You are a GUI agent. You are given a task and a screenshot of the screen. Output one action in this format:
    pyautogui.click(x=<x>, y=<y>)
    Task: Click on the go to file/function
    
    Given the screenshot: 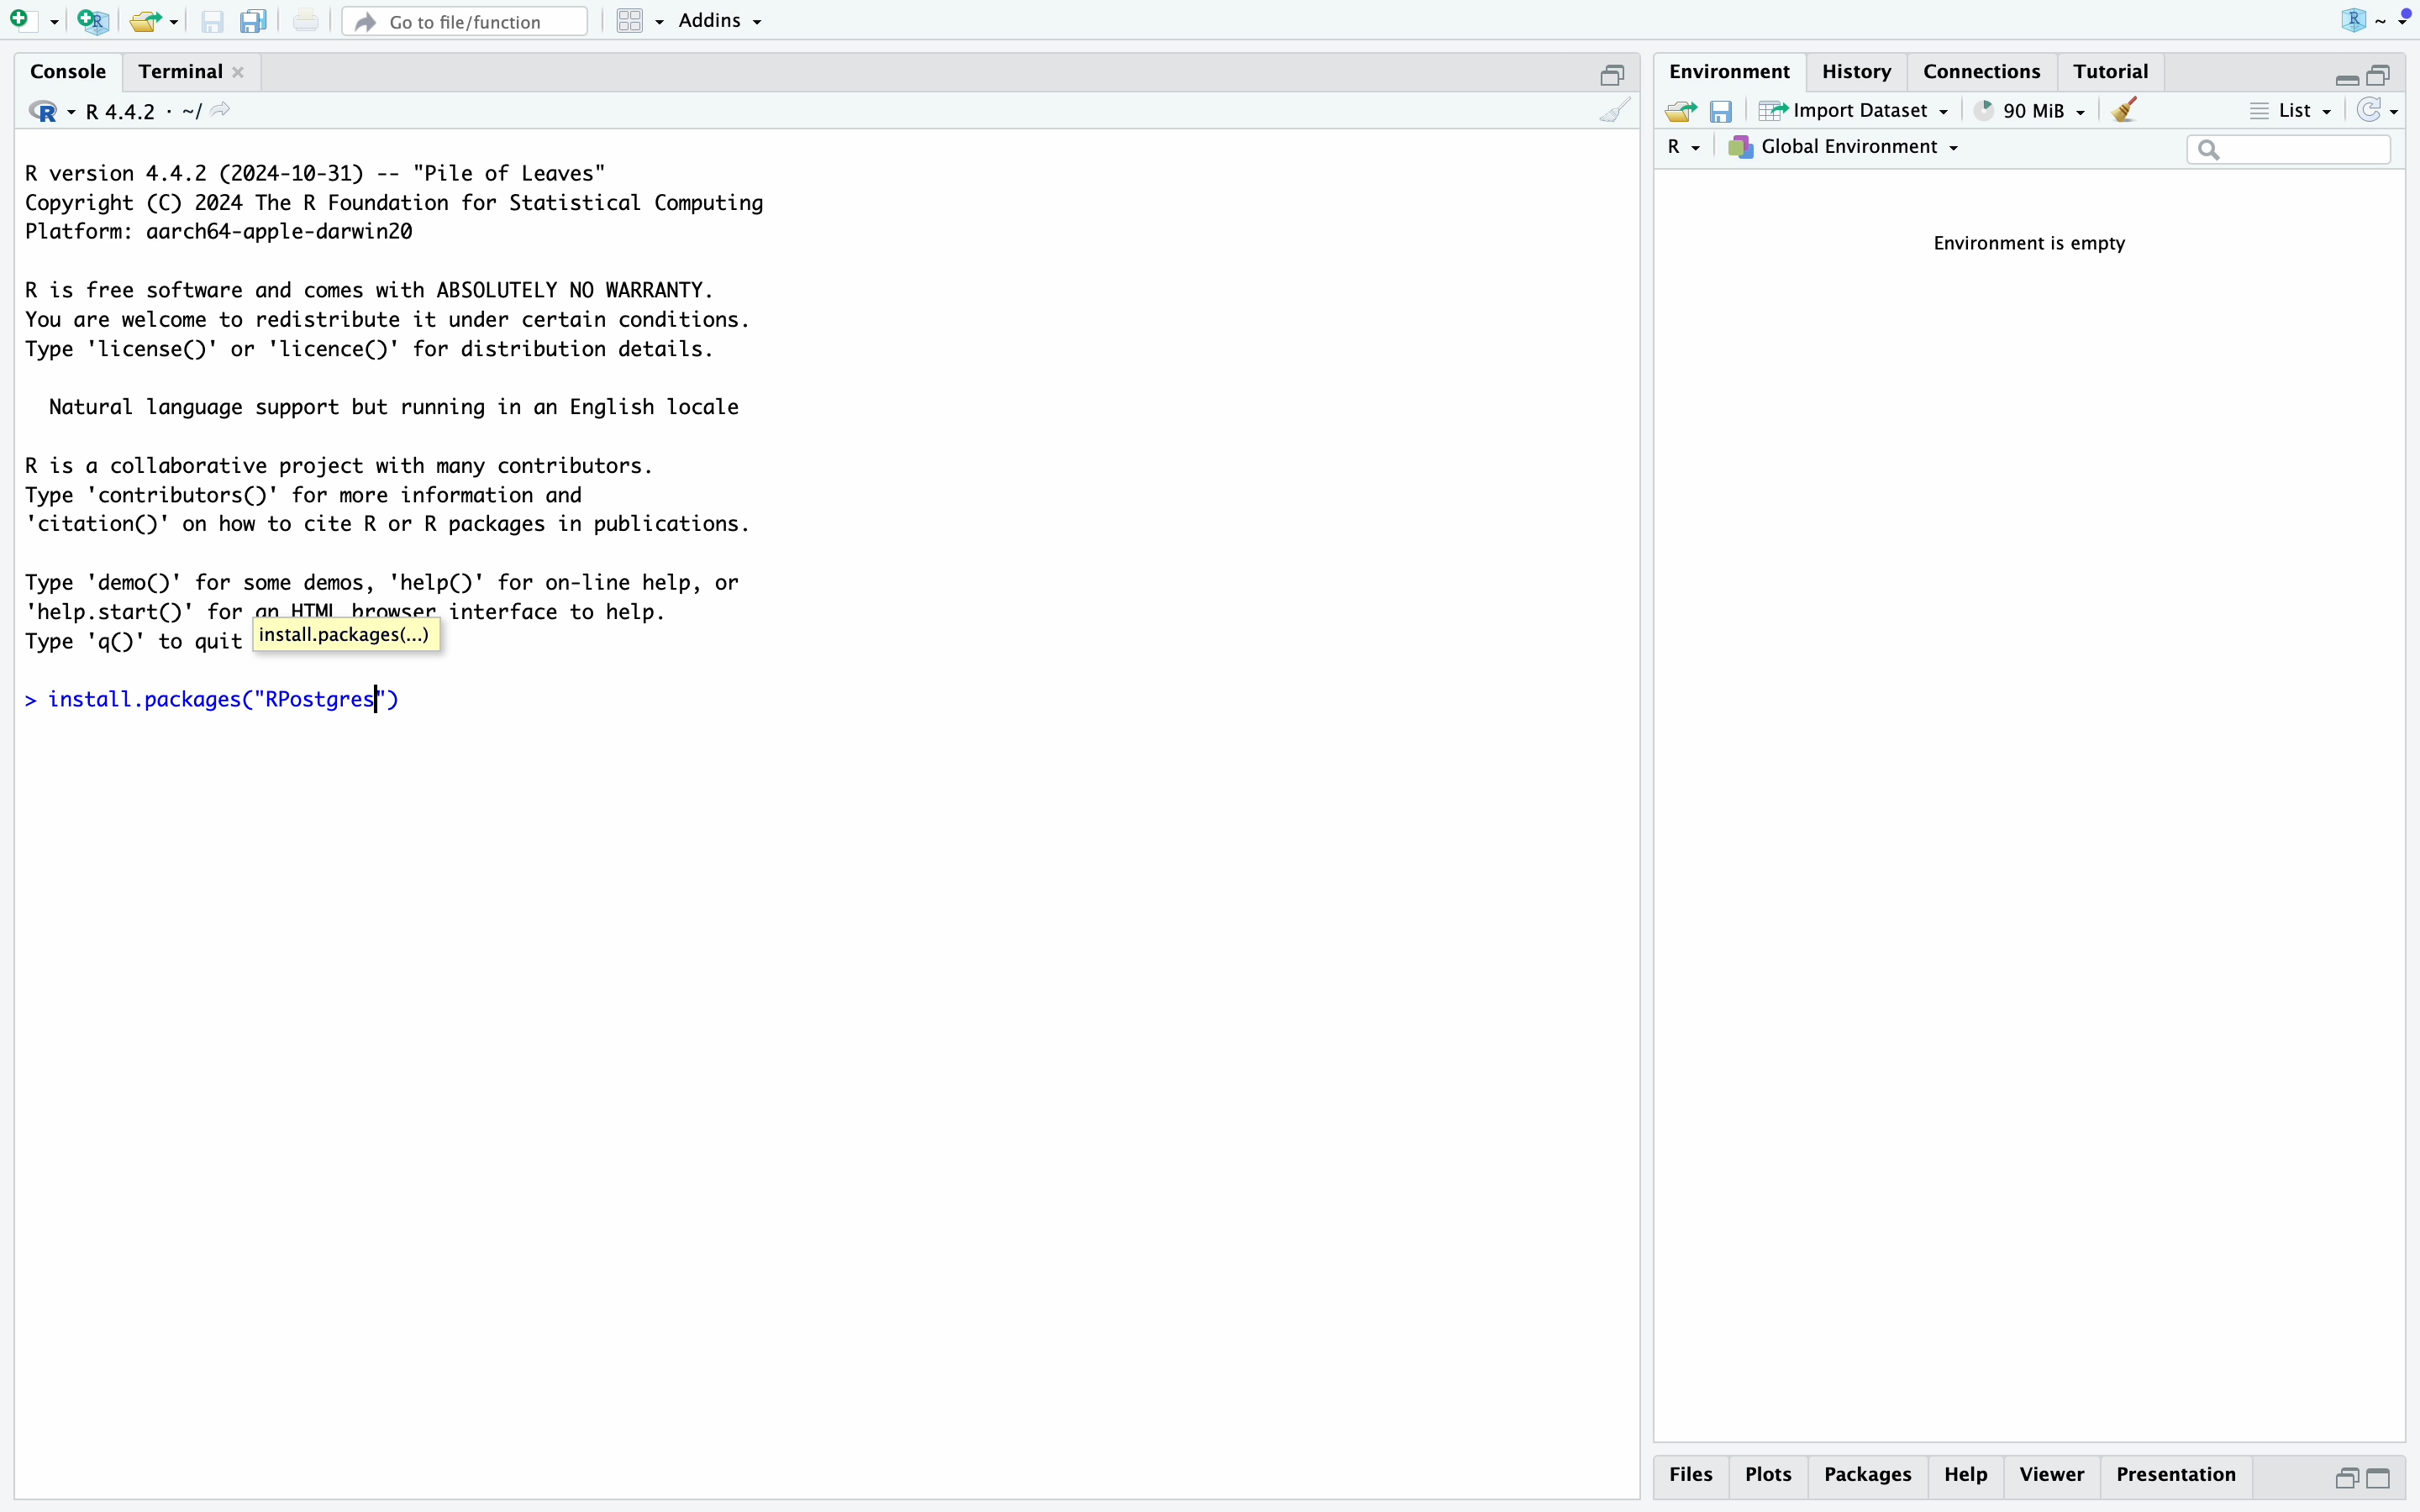 What is the action you would take?
    pyautogui.click(x=463, y=18)
    